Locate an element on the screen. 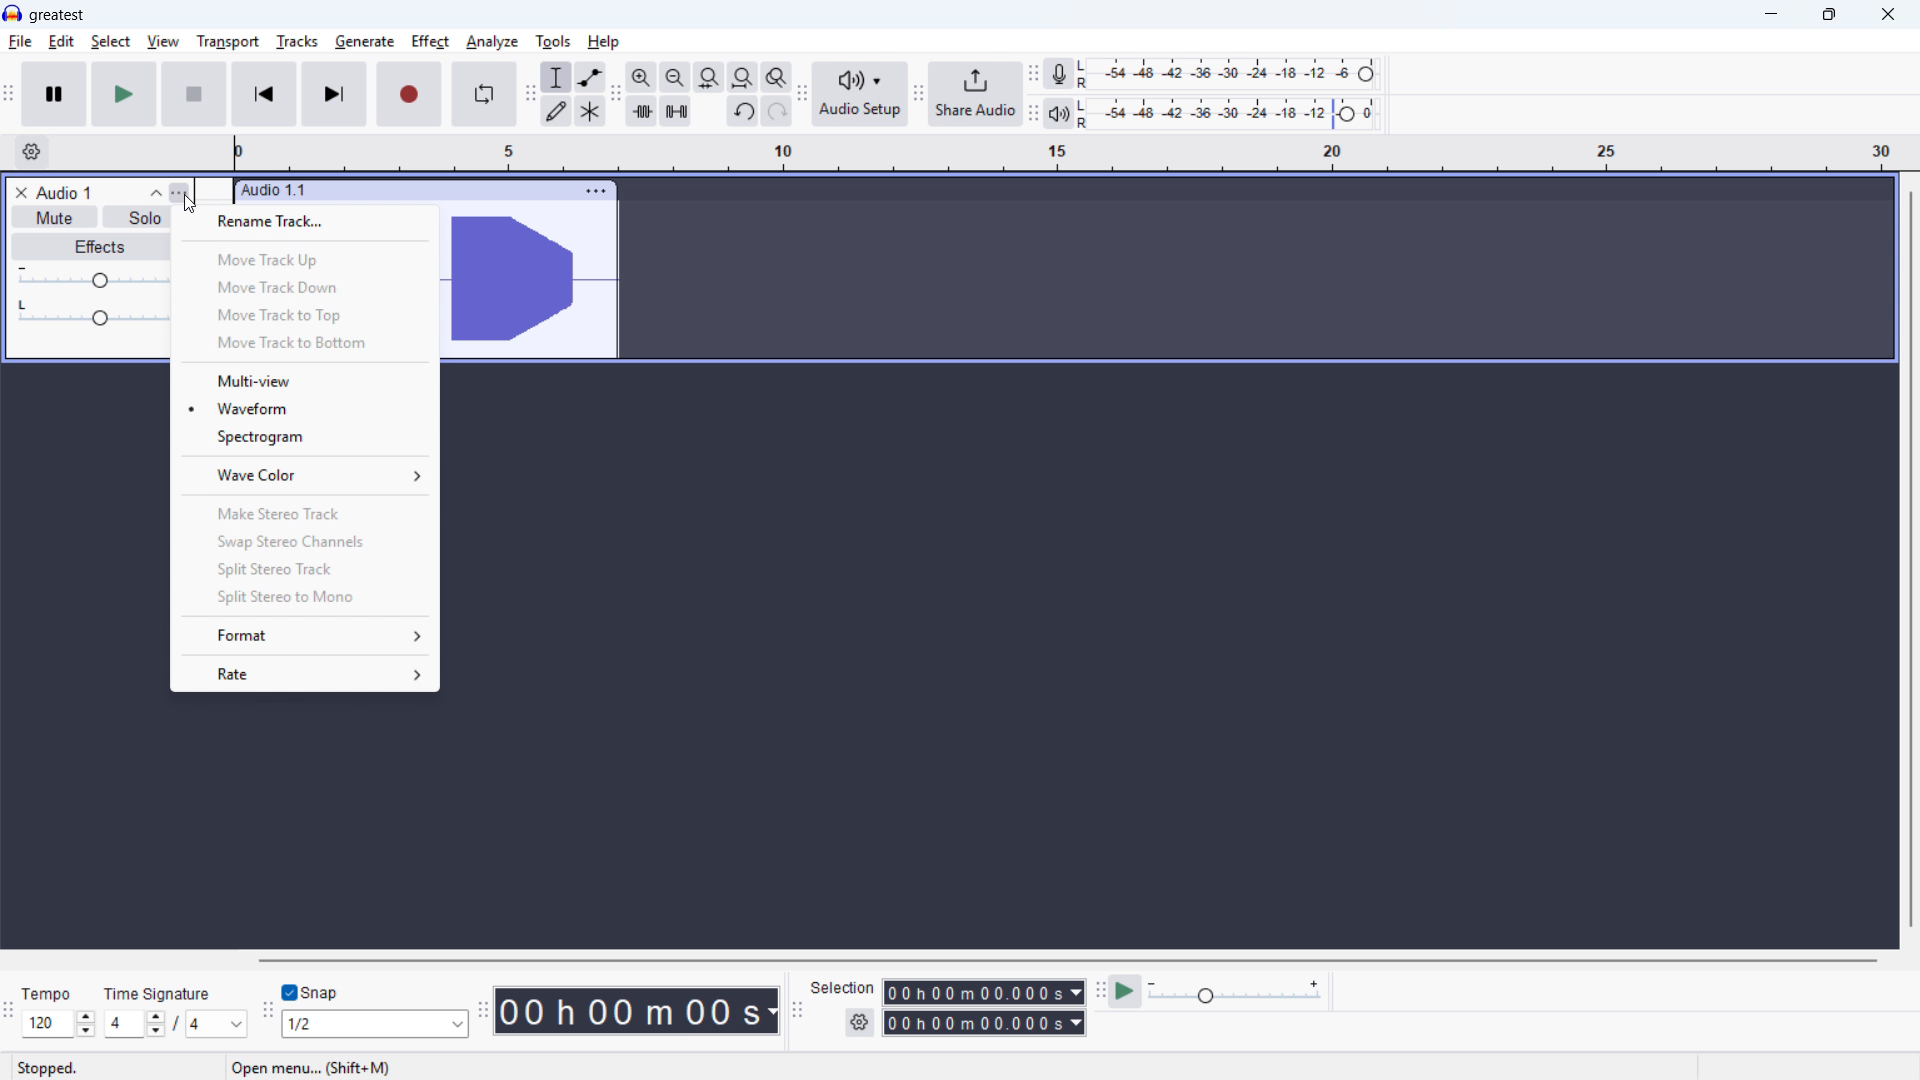 The height and width of the screenshot is (1080, 1920). selection settings is located at coordinates (861, 1023).